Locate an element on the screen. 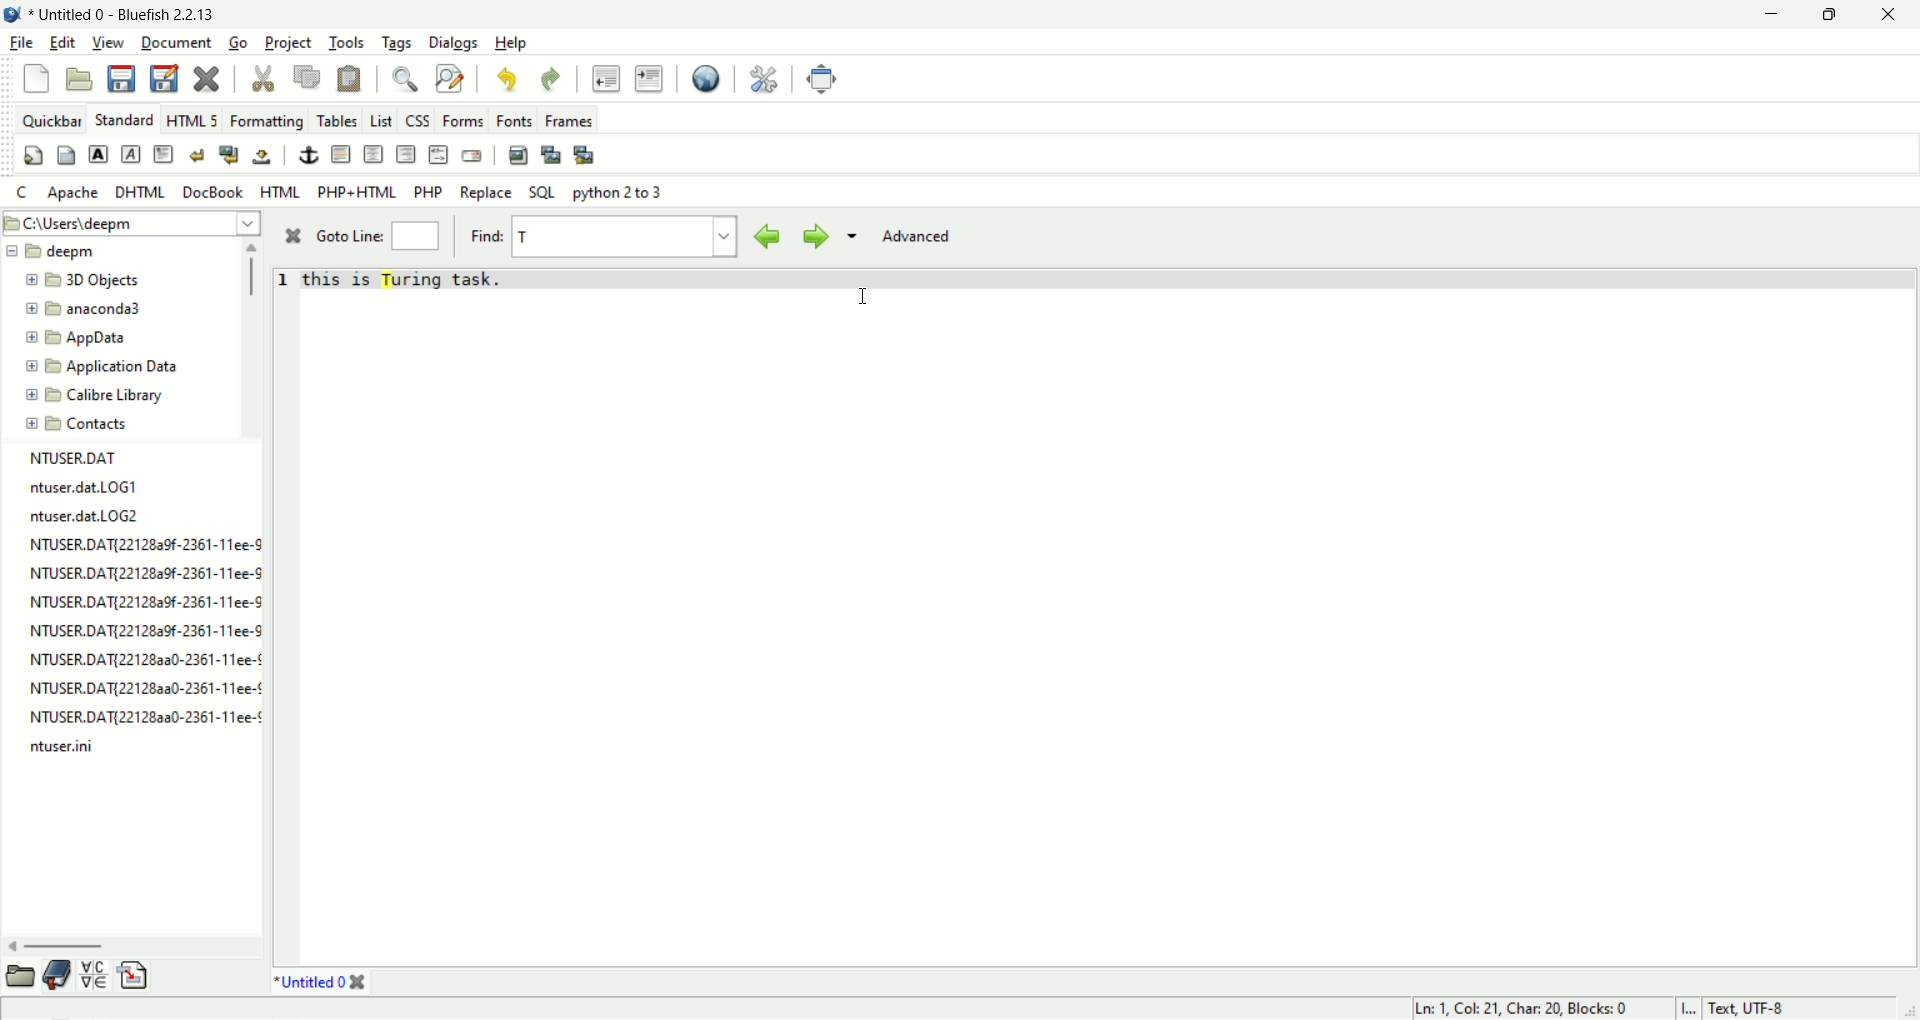 This screenshot has height=1020, width=1920. document name is located at coordinates (135, 12).